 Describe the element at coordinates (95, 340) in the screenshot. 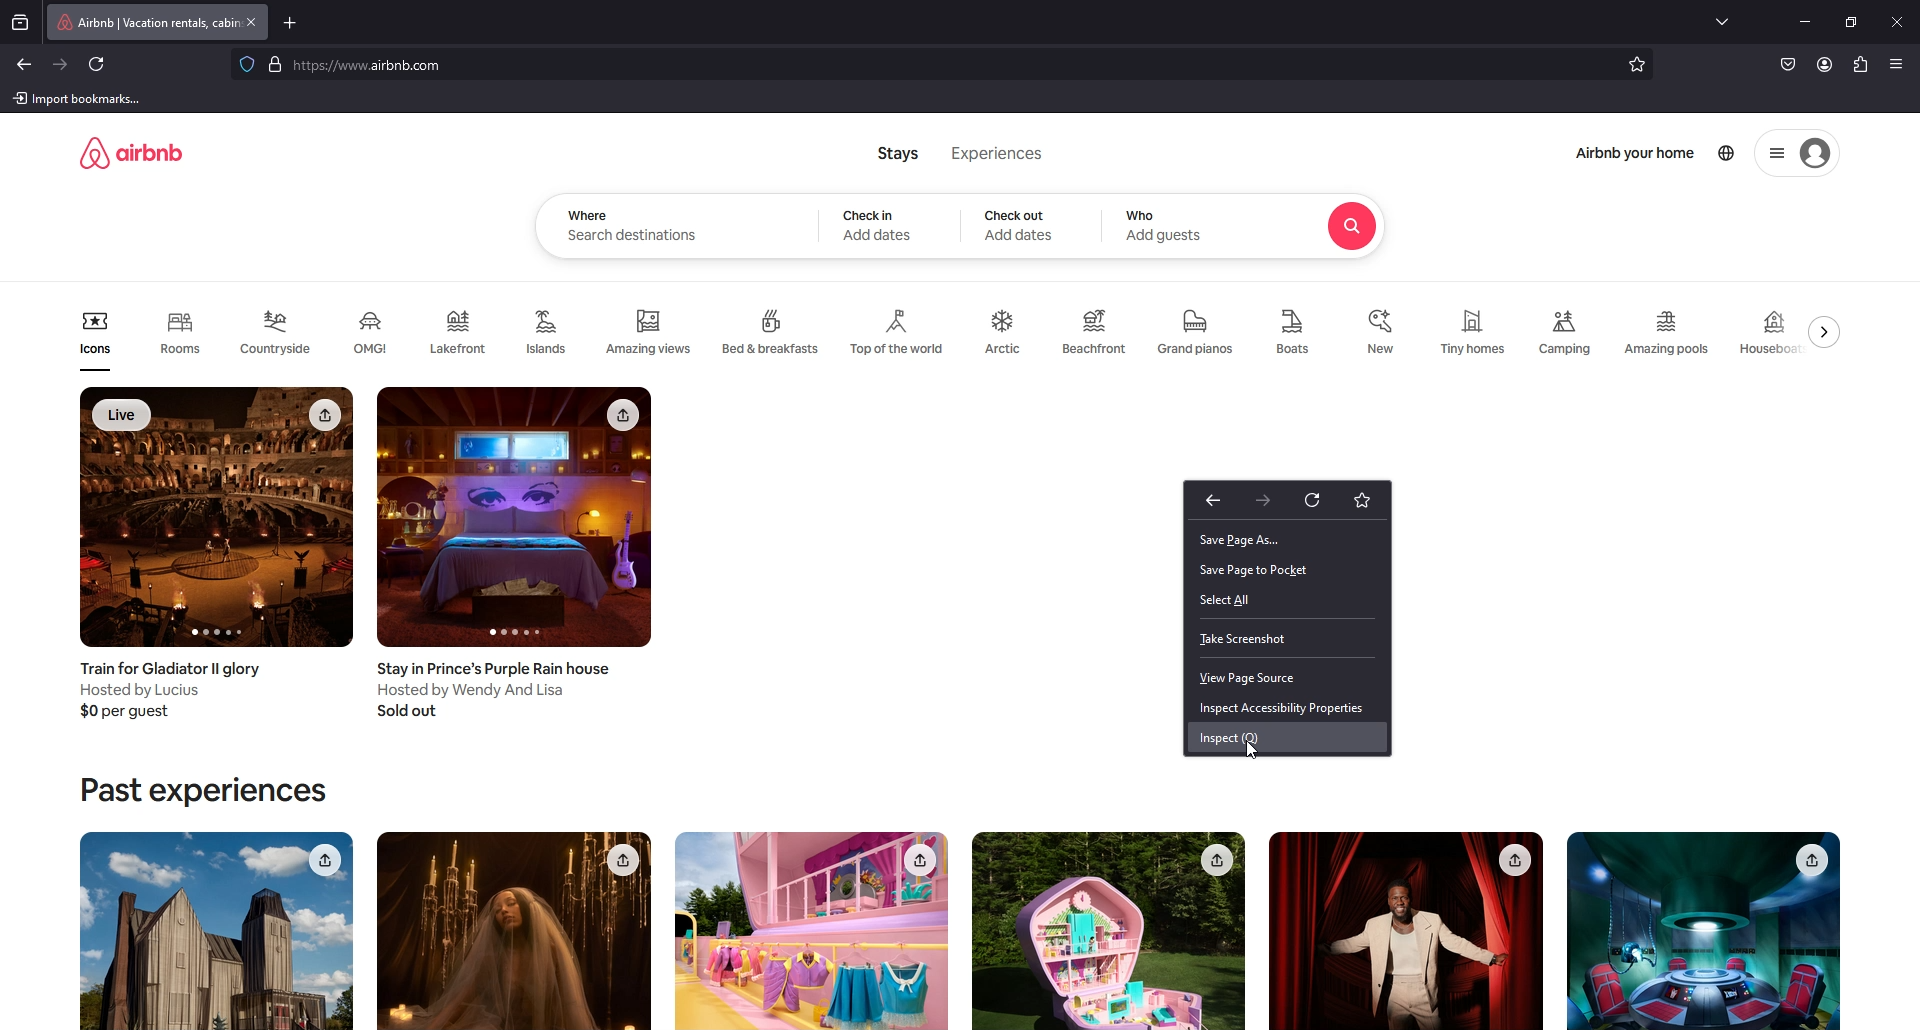

I see `Icons` at that location.